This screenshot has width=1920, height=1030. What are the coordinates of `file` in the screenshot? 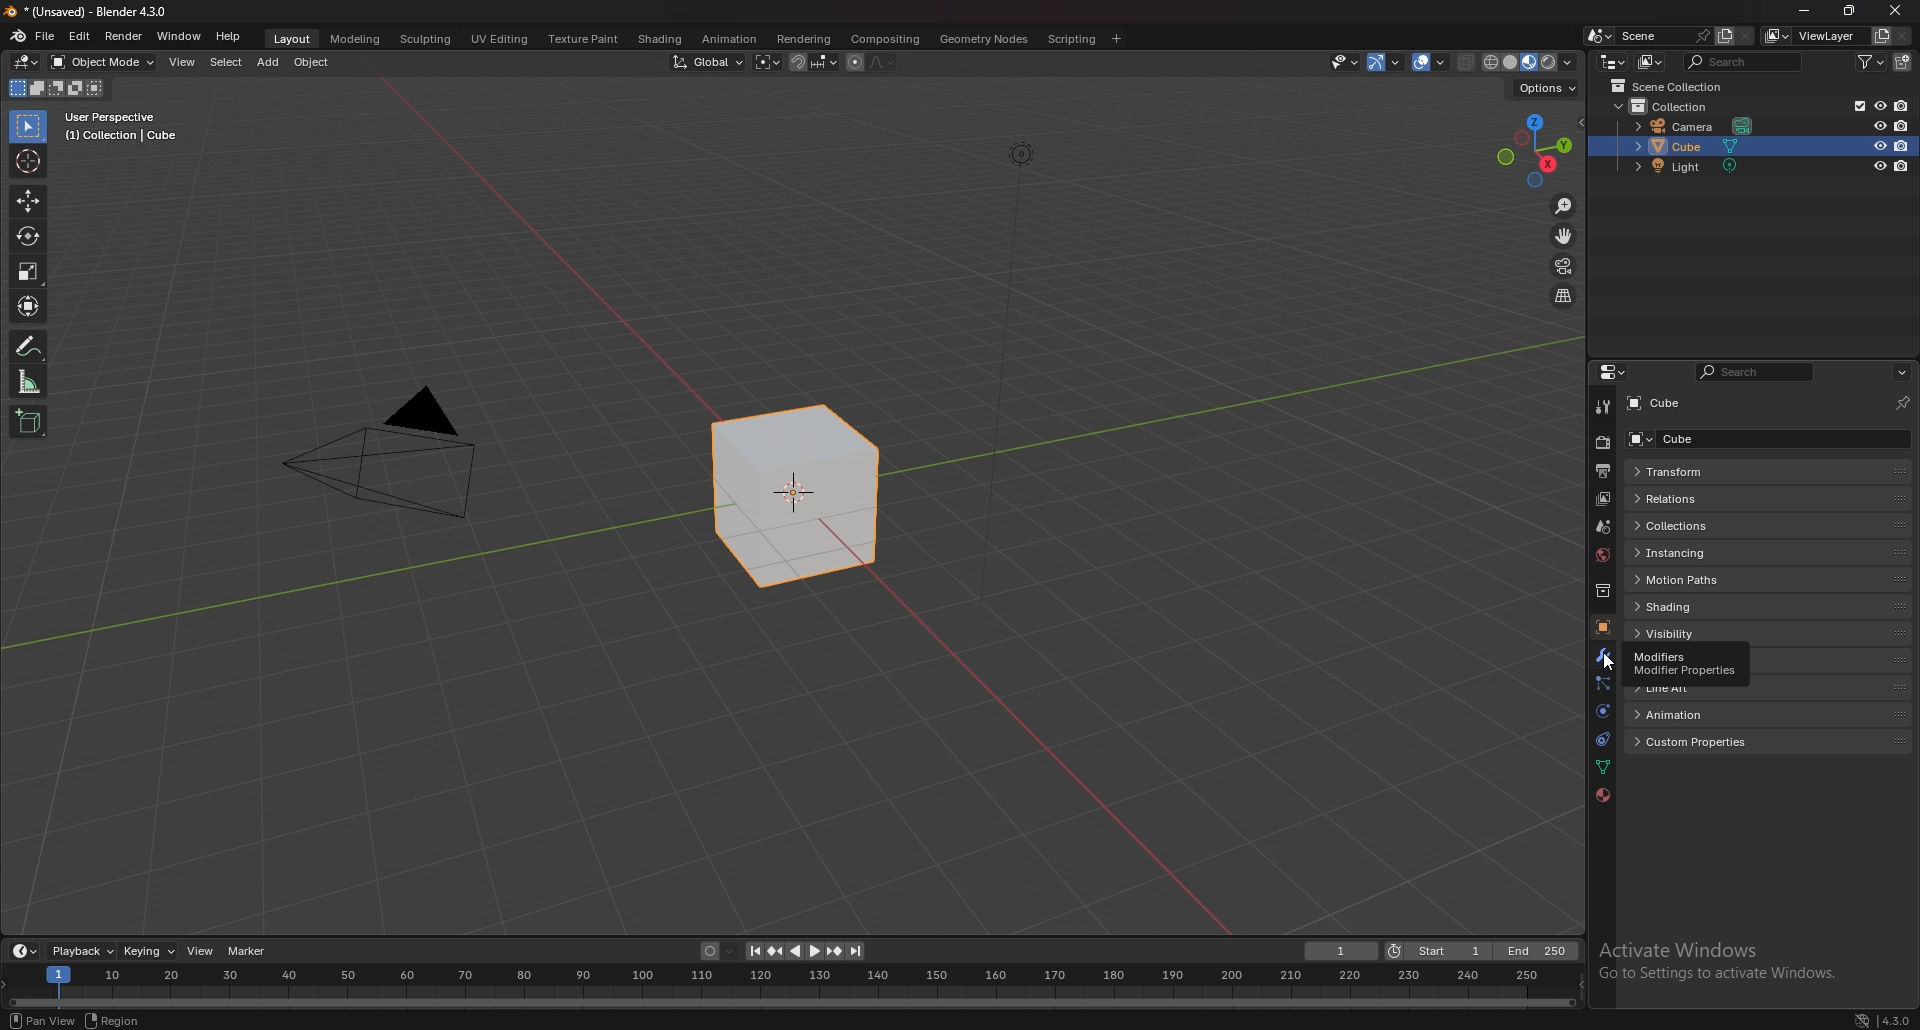 It's located at (45, 37).